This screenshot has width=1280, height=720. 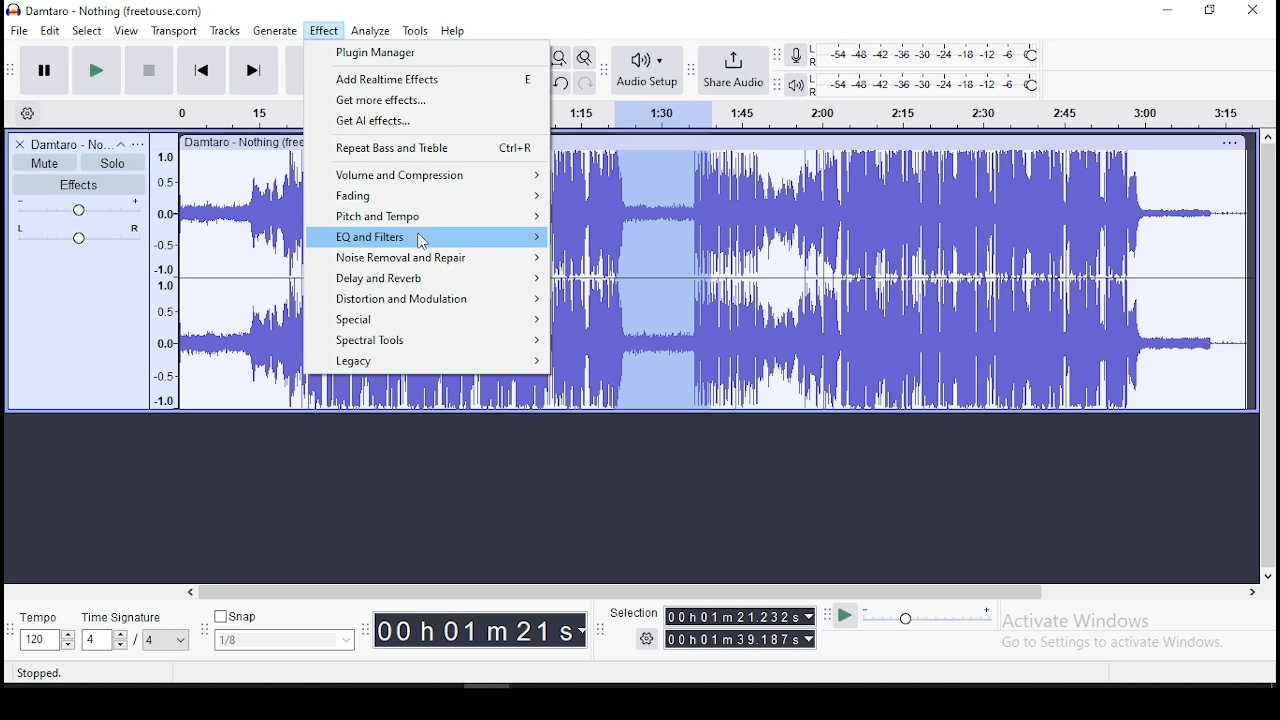 I want to click on Play, so click(x=845, y=616).